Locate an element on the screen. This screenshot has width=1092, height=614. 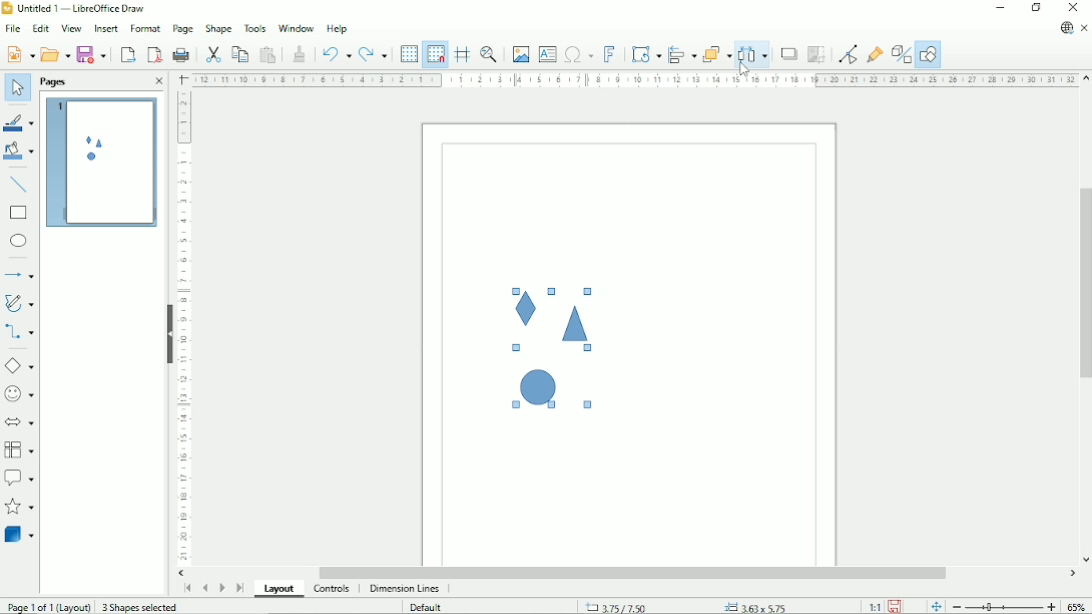
Symbol shapes is located at coordinates (20, 393).